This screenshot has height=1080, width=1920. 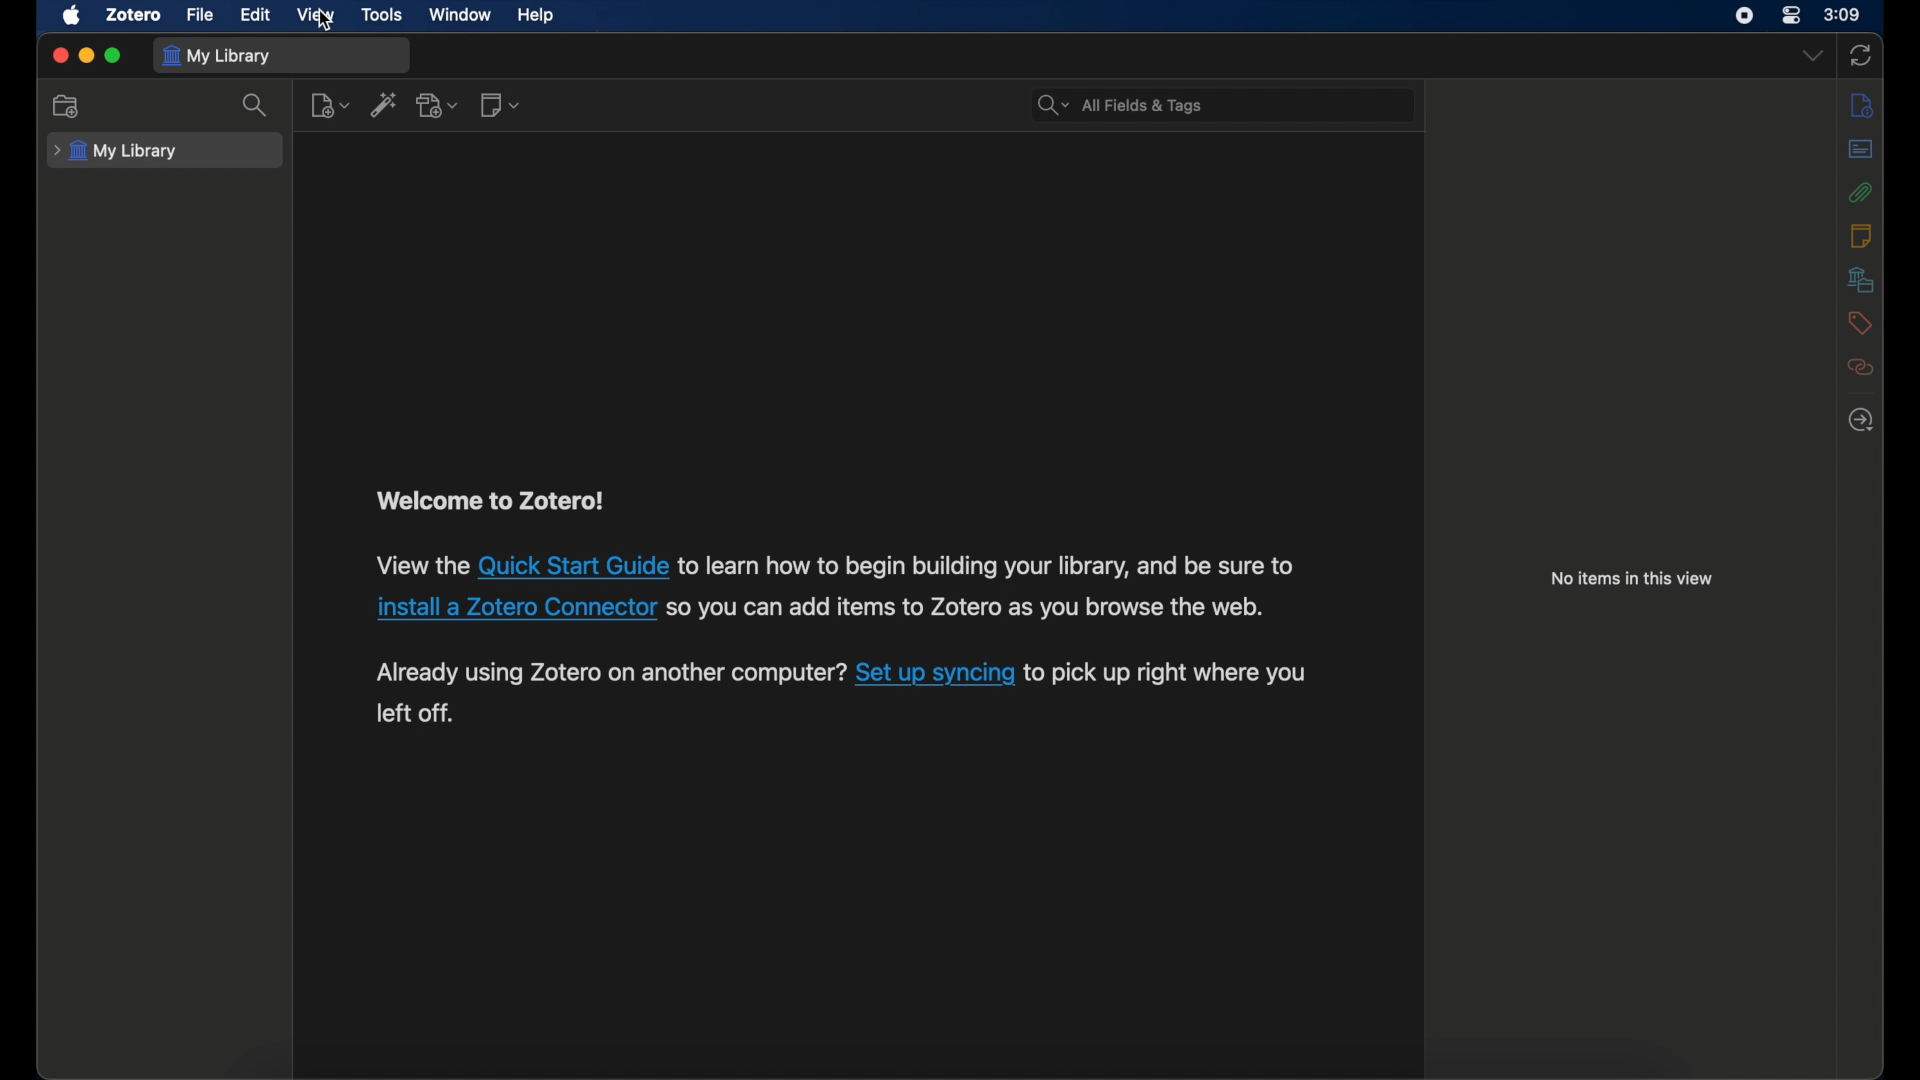 I want to click on collection, so click(x=67, y=106).